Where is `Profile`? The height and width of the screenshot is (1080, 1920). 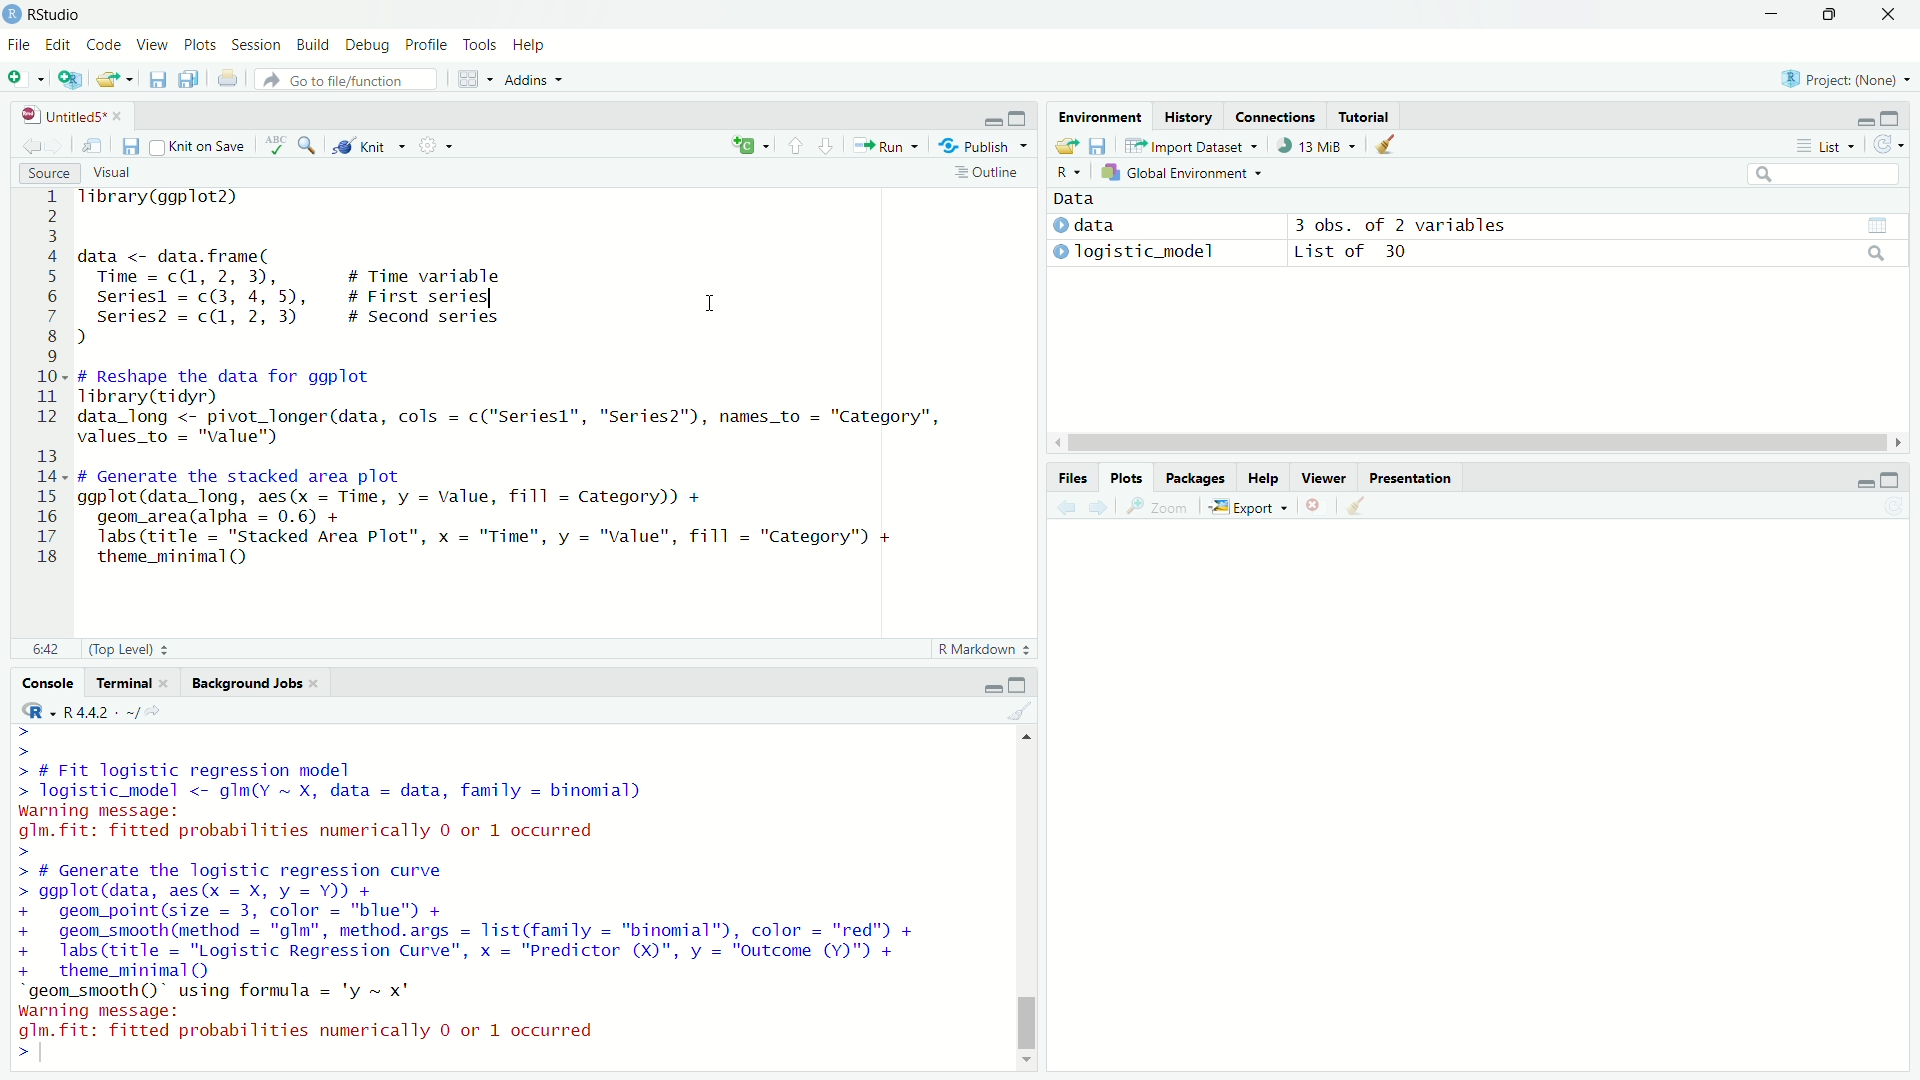 Profile is located at coordinates (422, 43).